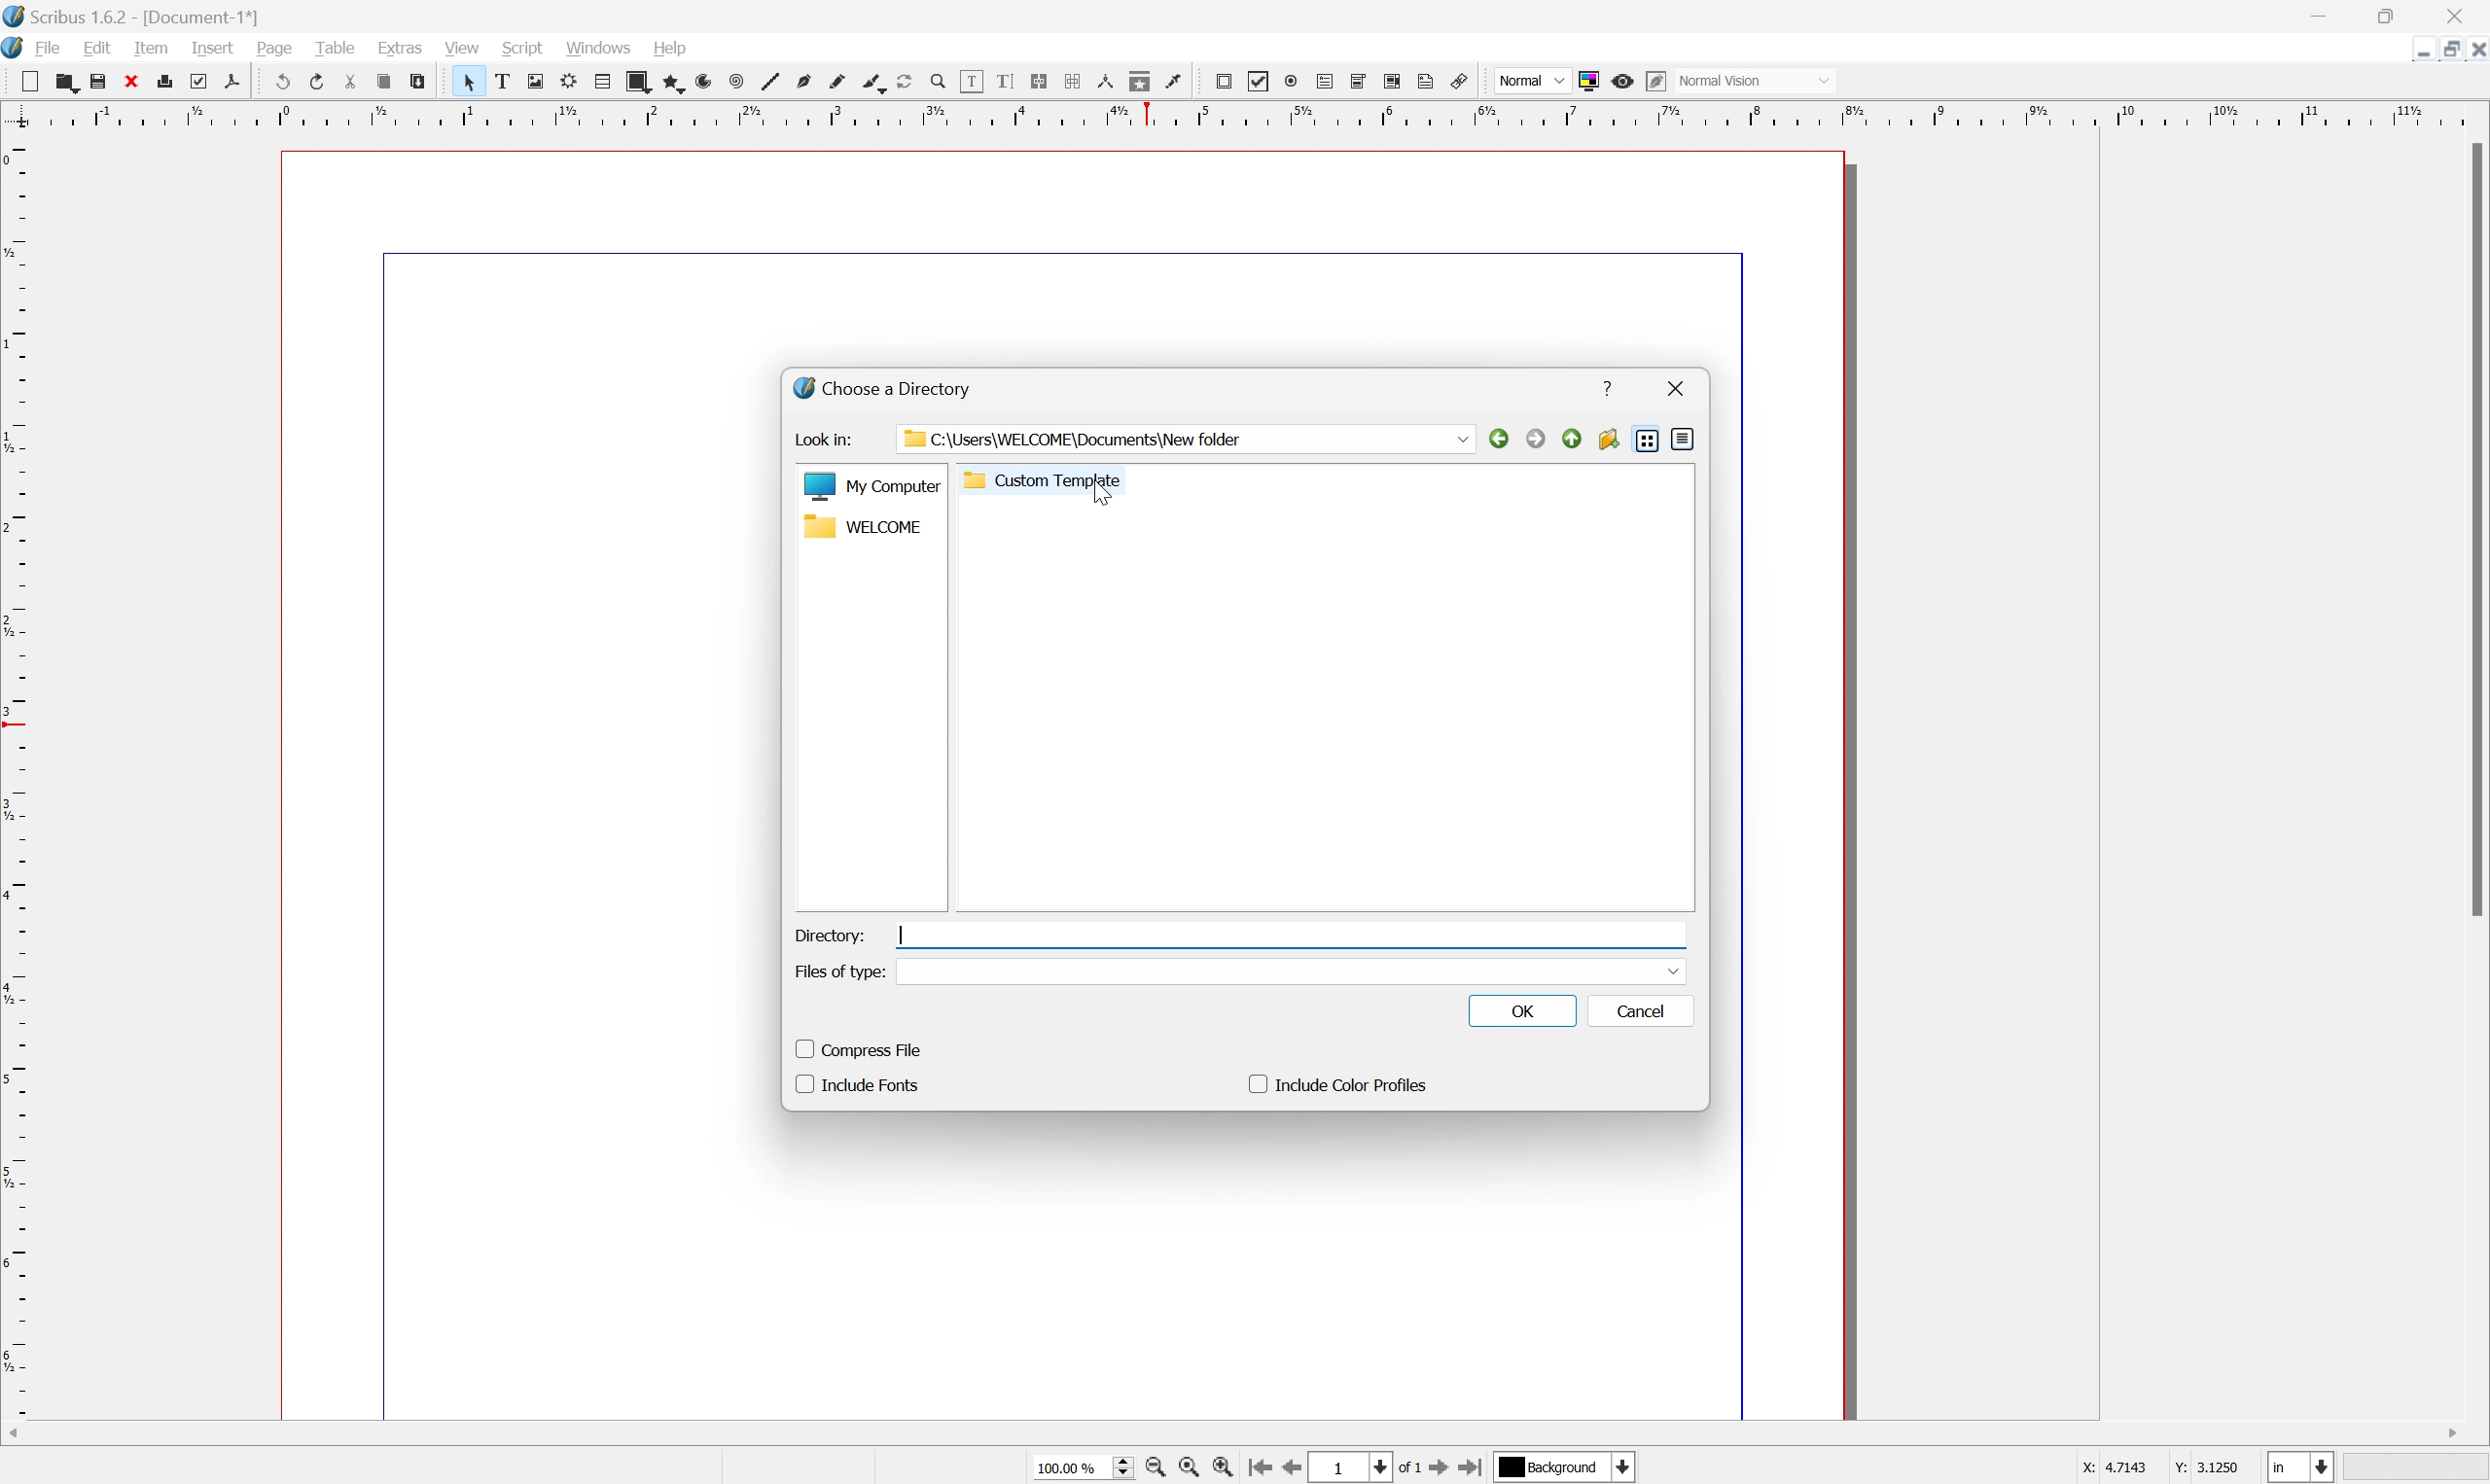 This screenshot has height=1484, width=2490. What do you see at coordinates (17, 775) in the screenshot?
I see `Scale` at bounding box center [17, 775].